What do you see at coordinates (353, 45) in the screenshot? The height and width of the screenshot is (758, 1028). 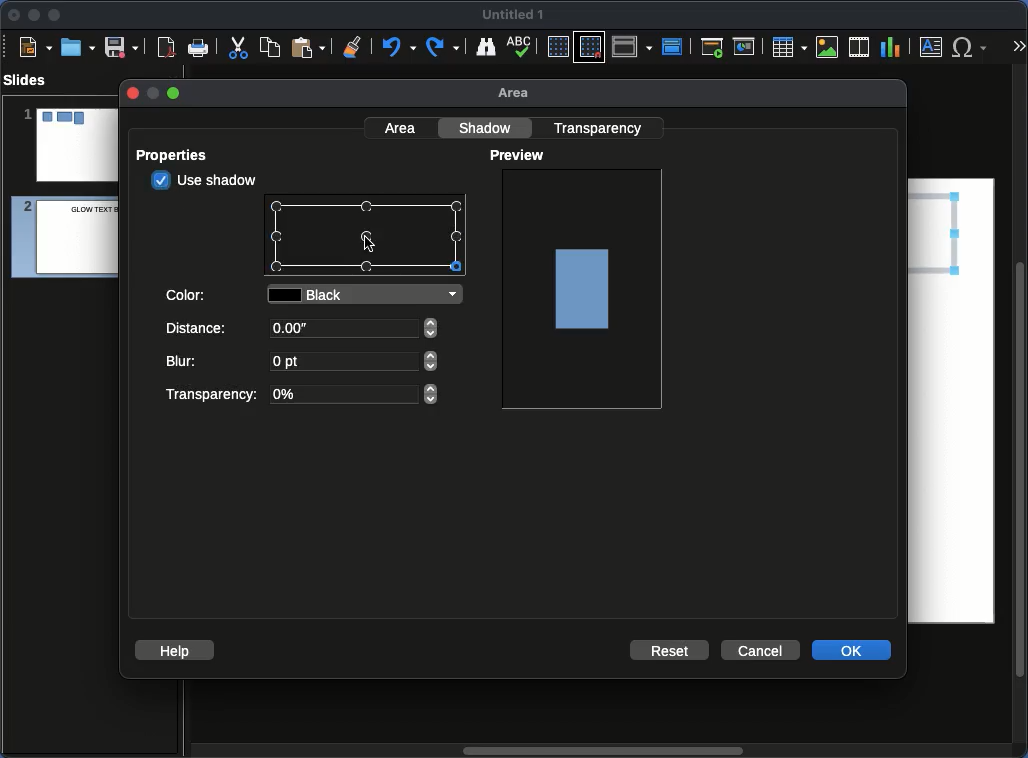 I see `Clear formatting` at bounding box center [353, 45].